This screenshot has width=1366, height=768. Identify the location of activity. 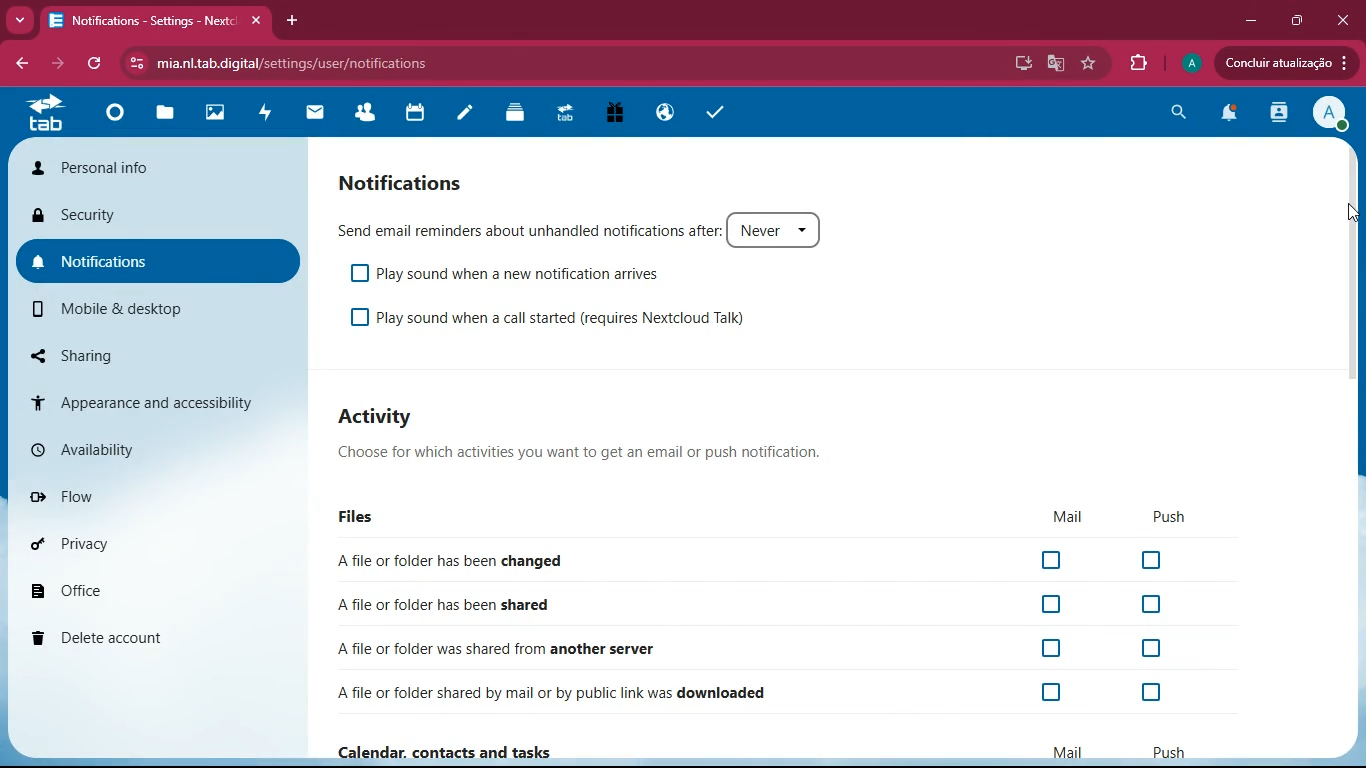
(380, 416).